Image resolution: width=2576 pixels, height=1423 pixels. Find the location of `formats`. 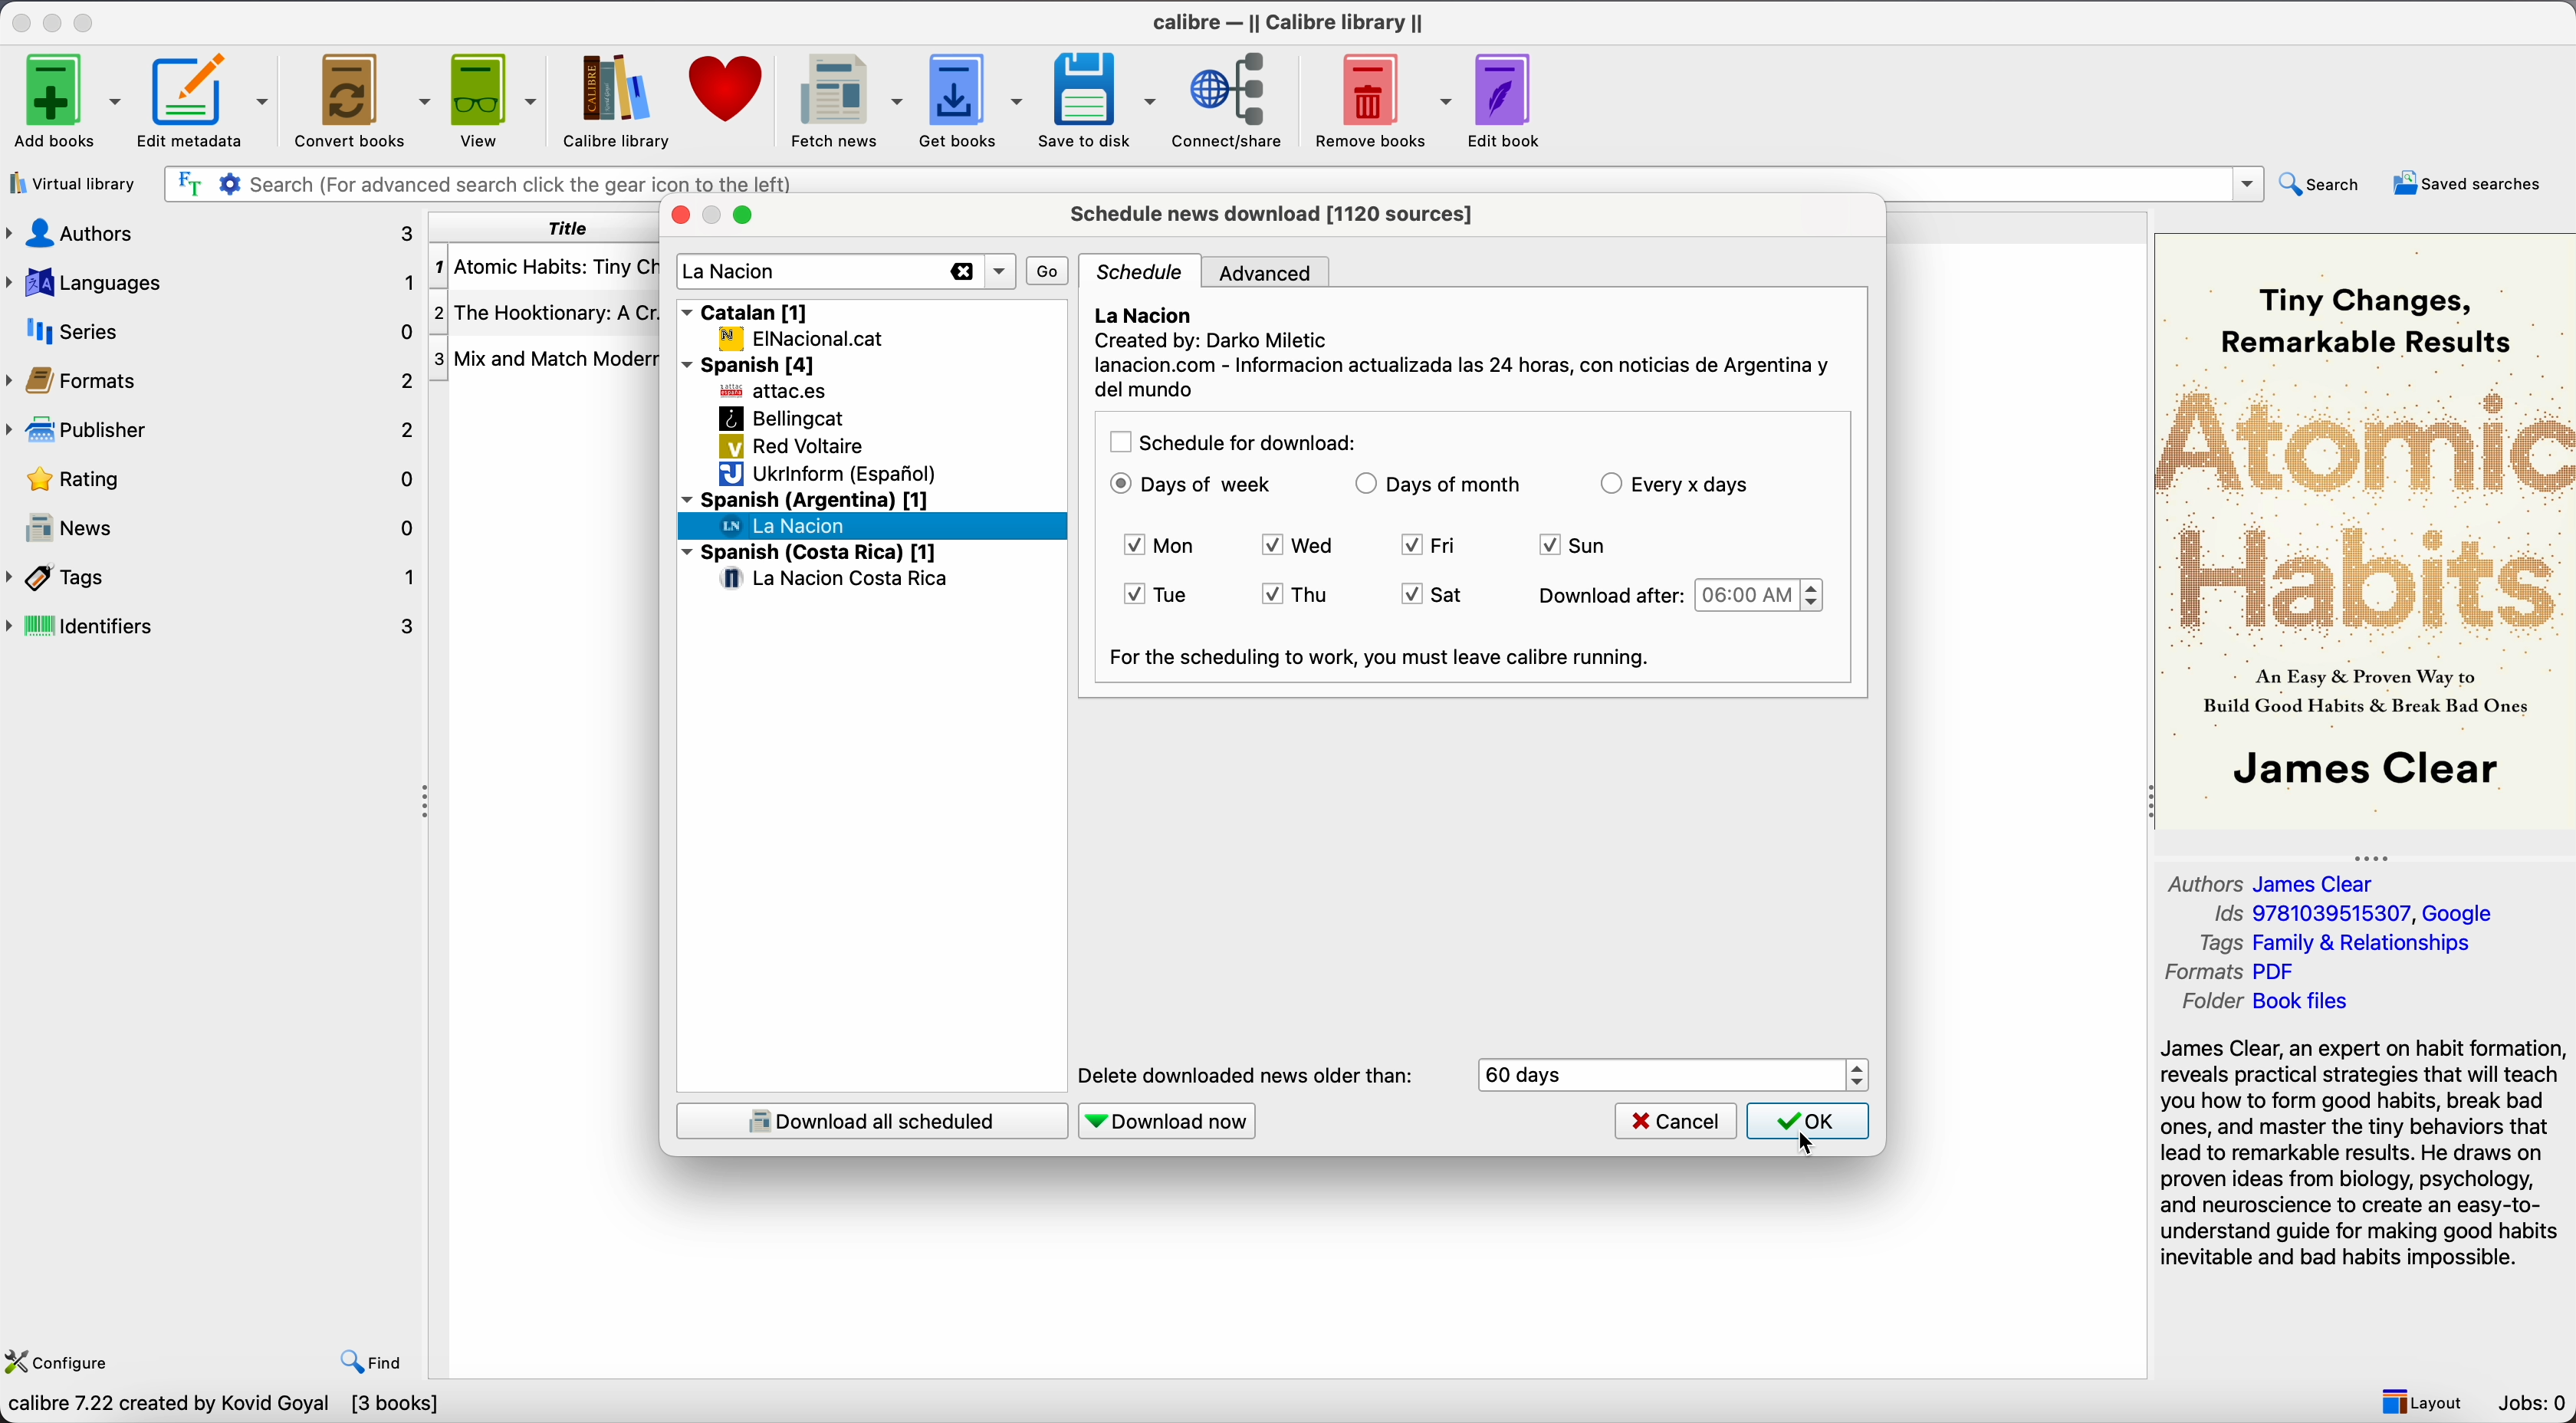

formats is located at coordinates (209, 378).